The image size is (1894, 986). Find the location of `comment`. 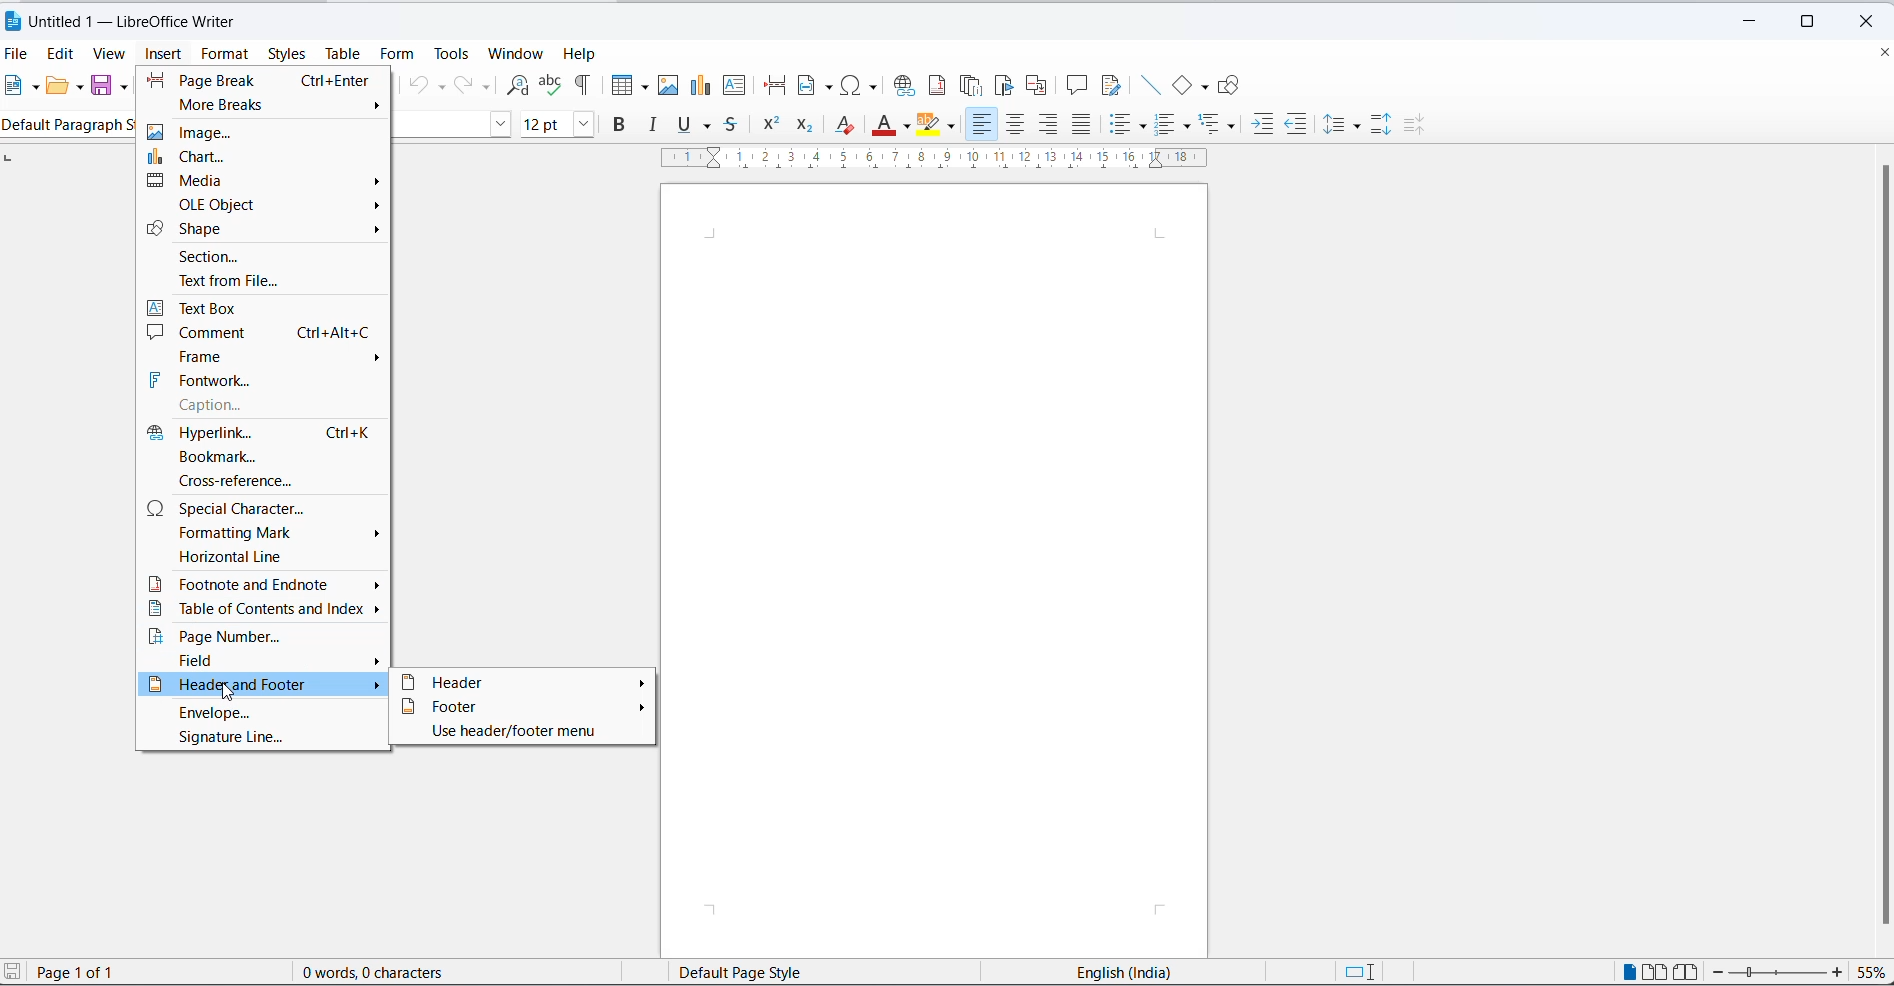

comment is located at coordinates (261, 332).